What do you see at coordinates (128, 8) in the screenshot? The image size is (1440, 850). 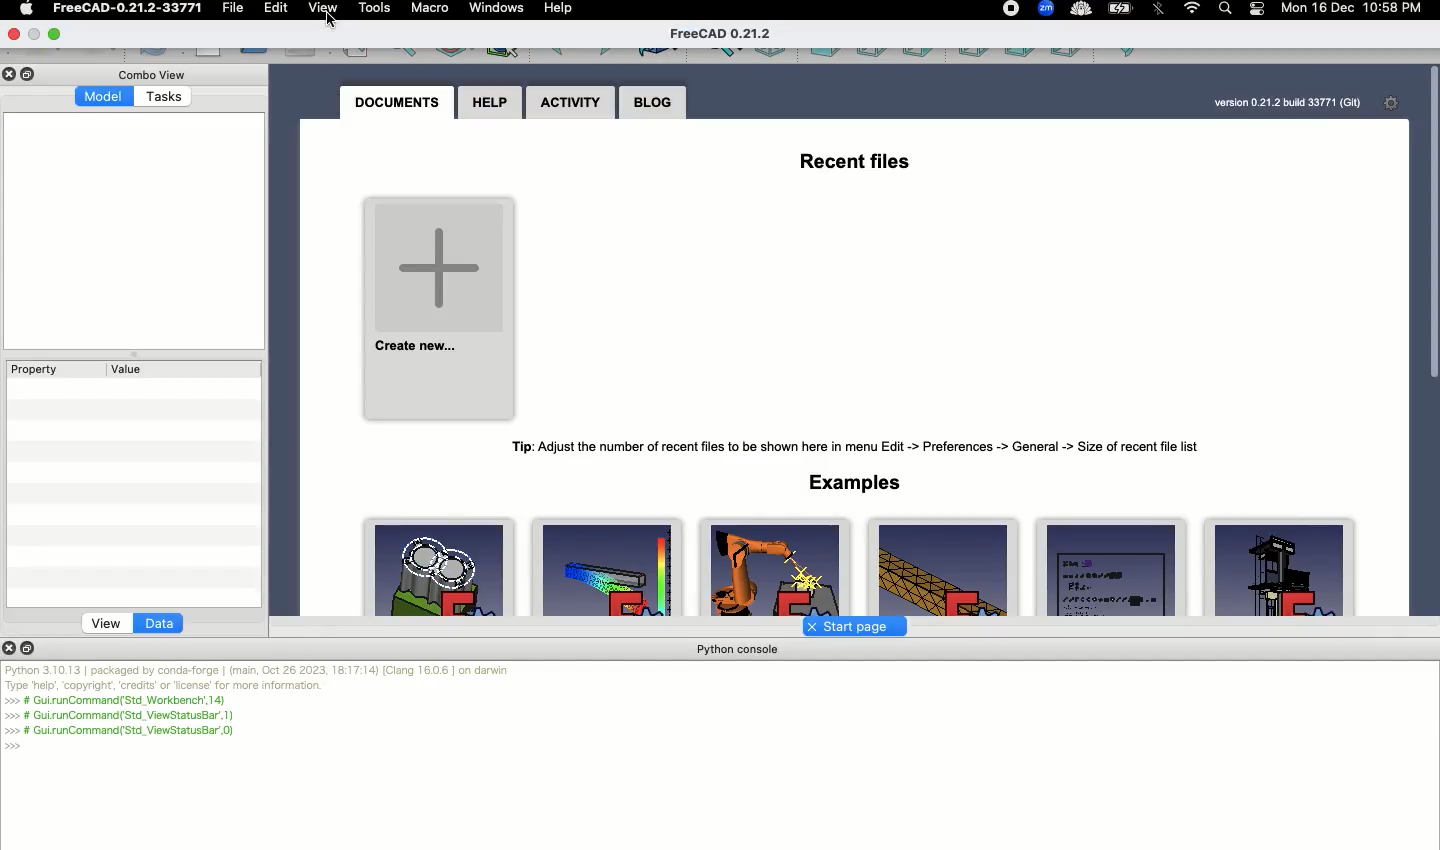 I see `FreeCAD-0.21.2033771` at bounding box center [128, 8].